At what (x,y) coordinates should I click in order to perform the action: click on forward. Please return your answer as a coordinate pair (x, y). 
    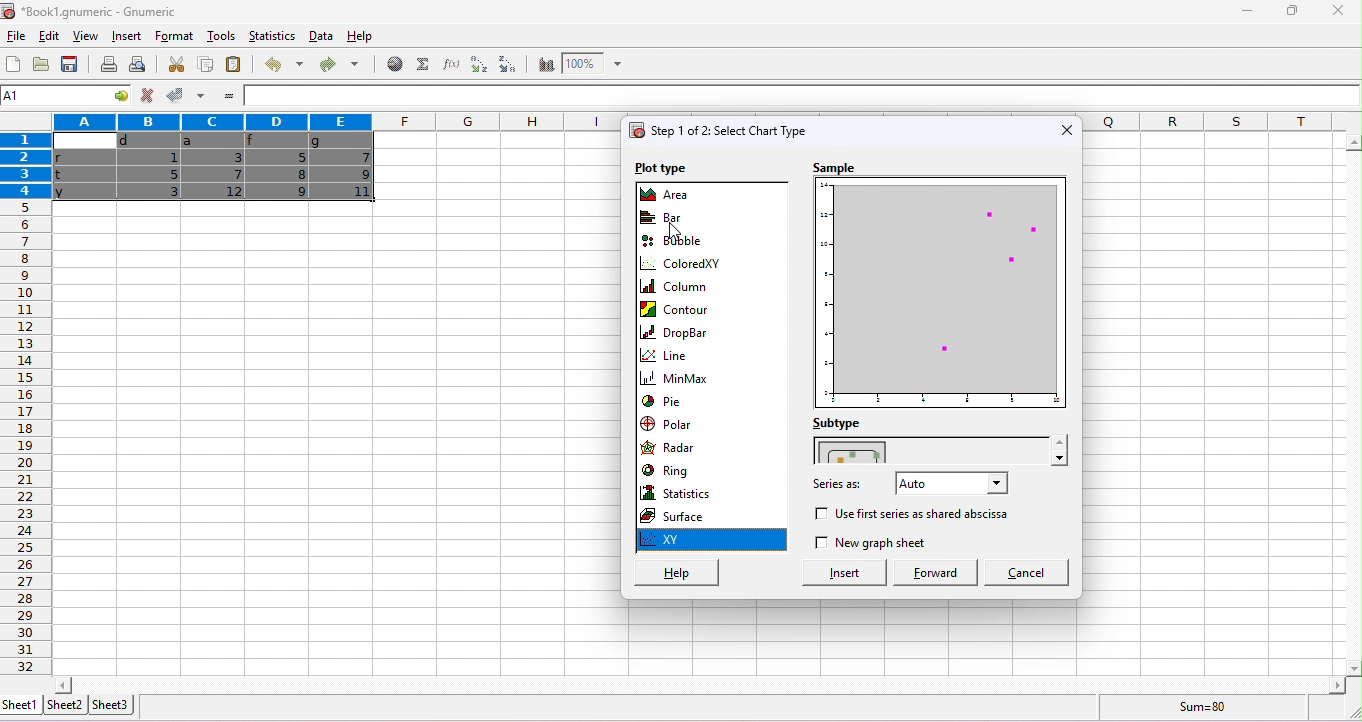
    Looking at the image, I should click on (932, 573).